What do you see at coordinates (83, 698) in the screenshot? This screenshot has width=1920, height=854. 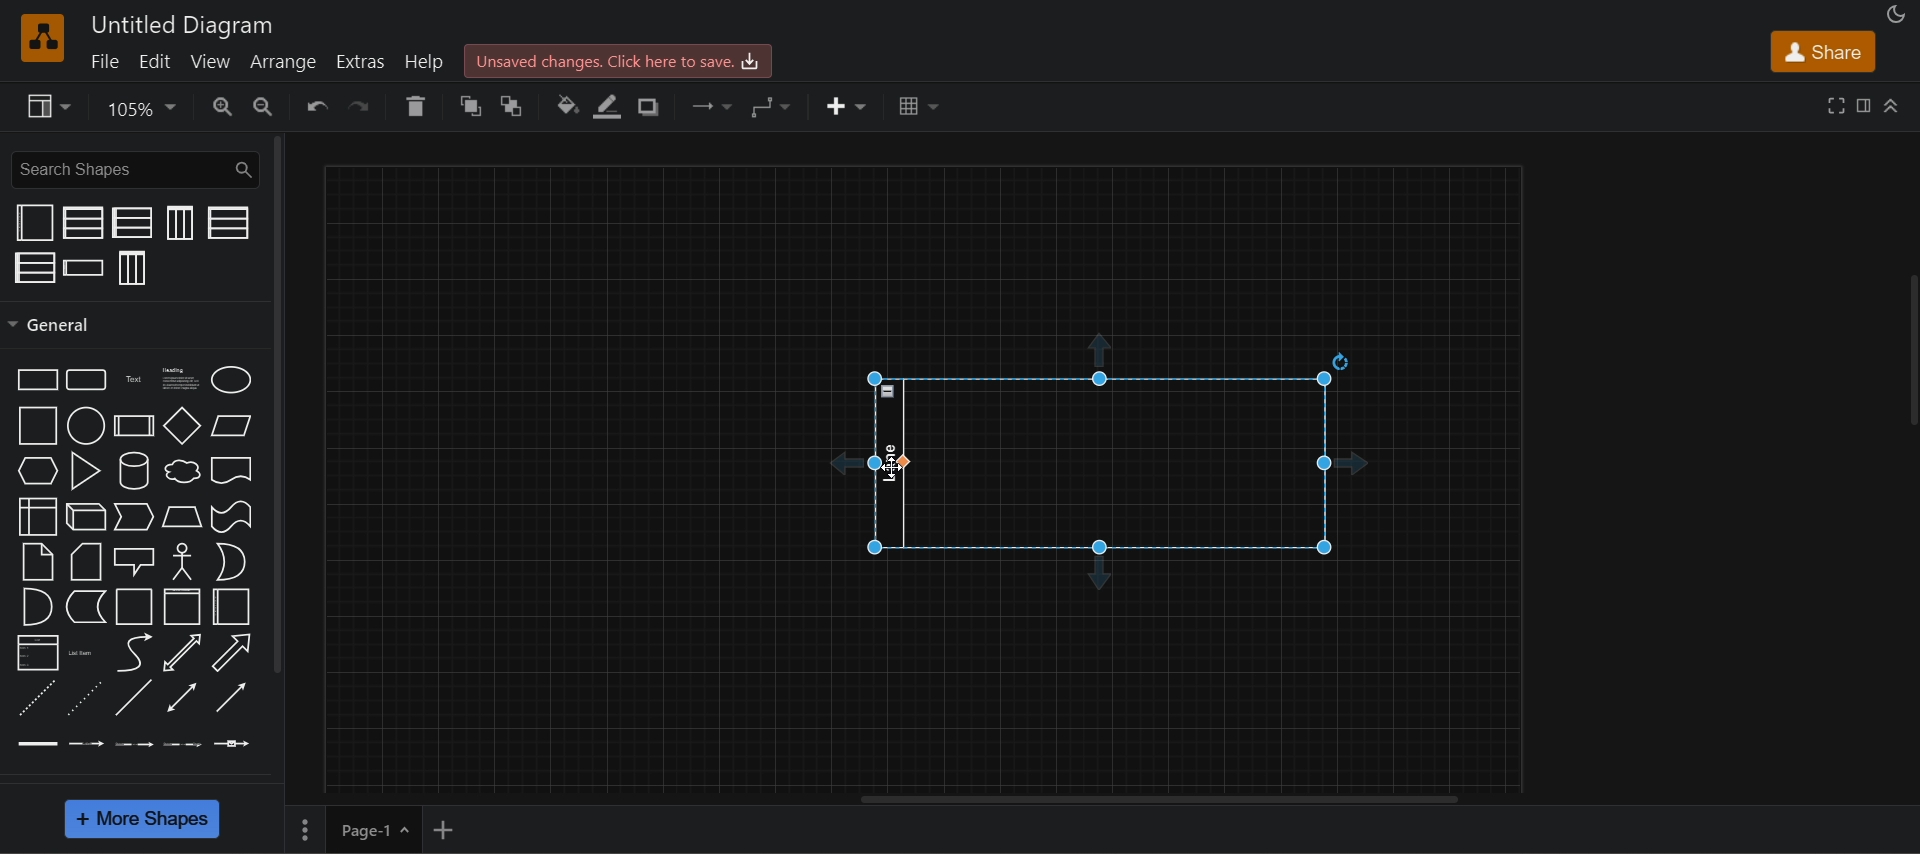 I see `dotted line` at bounding box center [83, 698].